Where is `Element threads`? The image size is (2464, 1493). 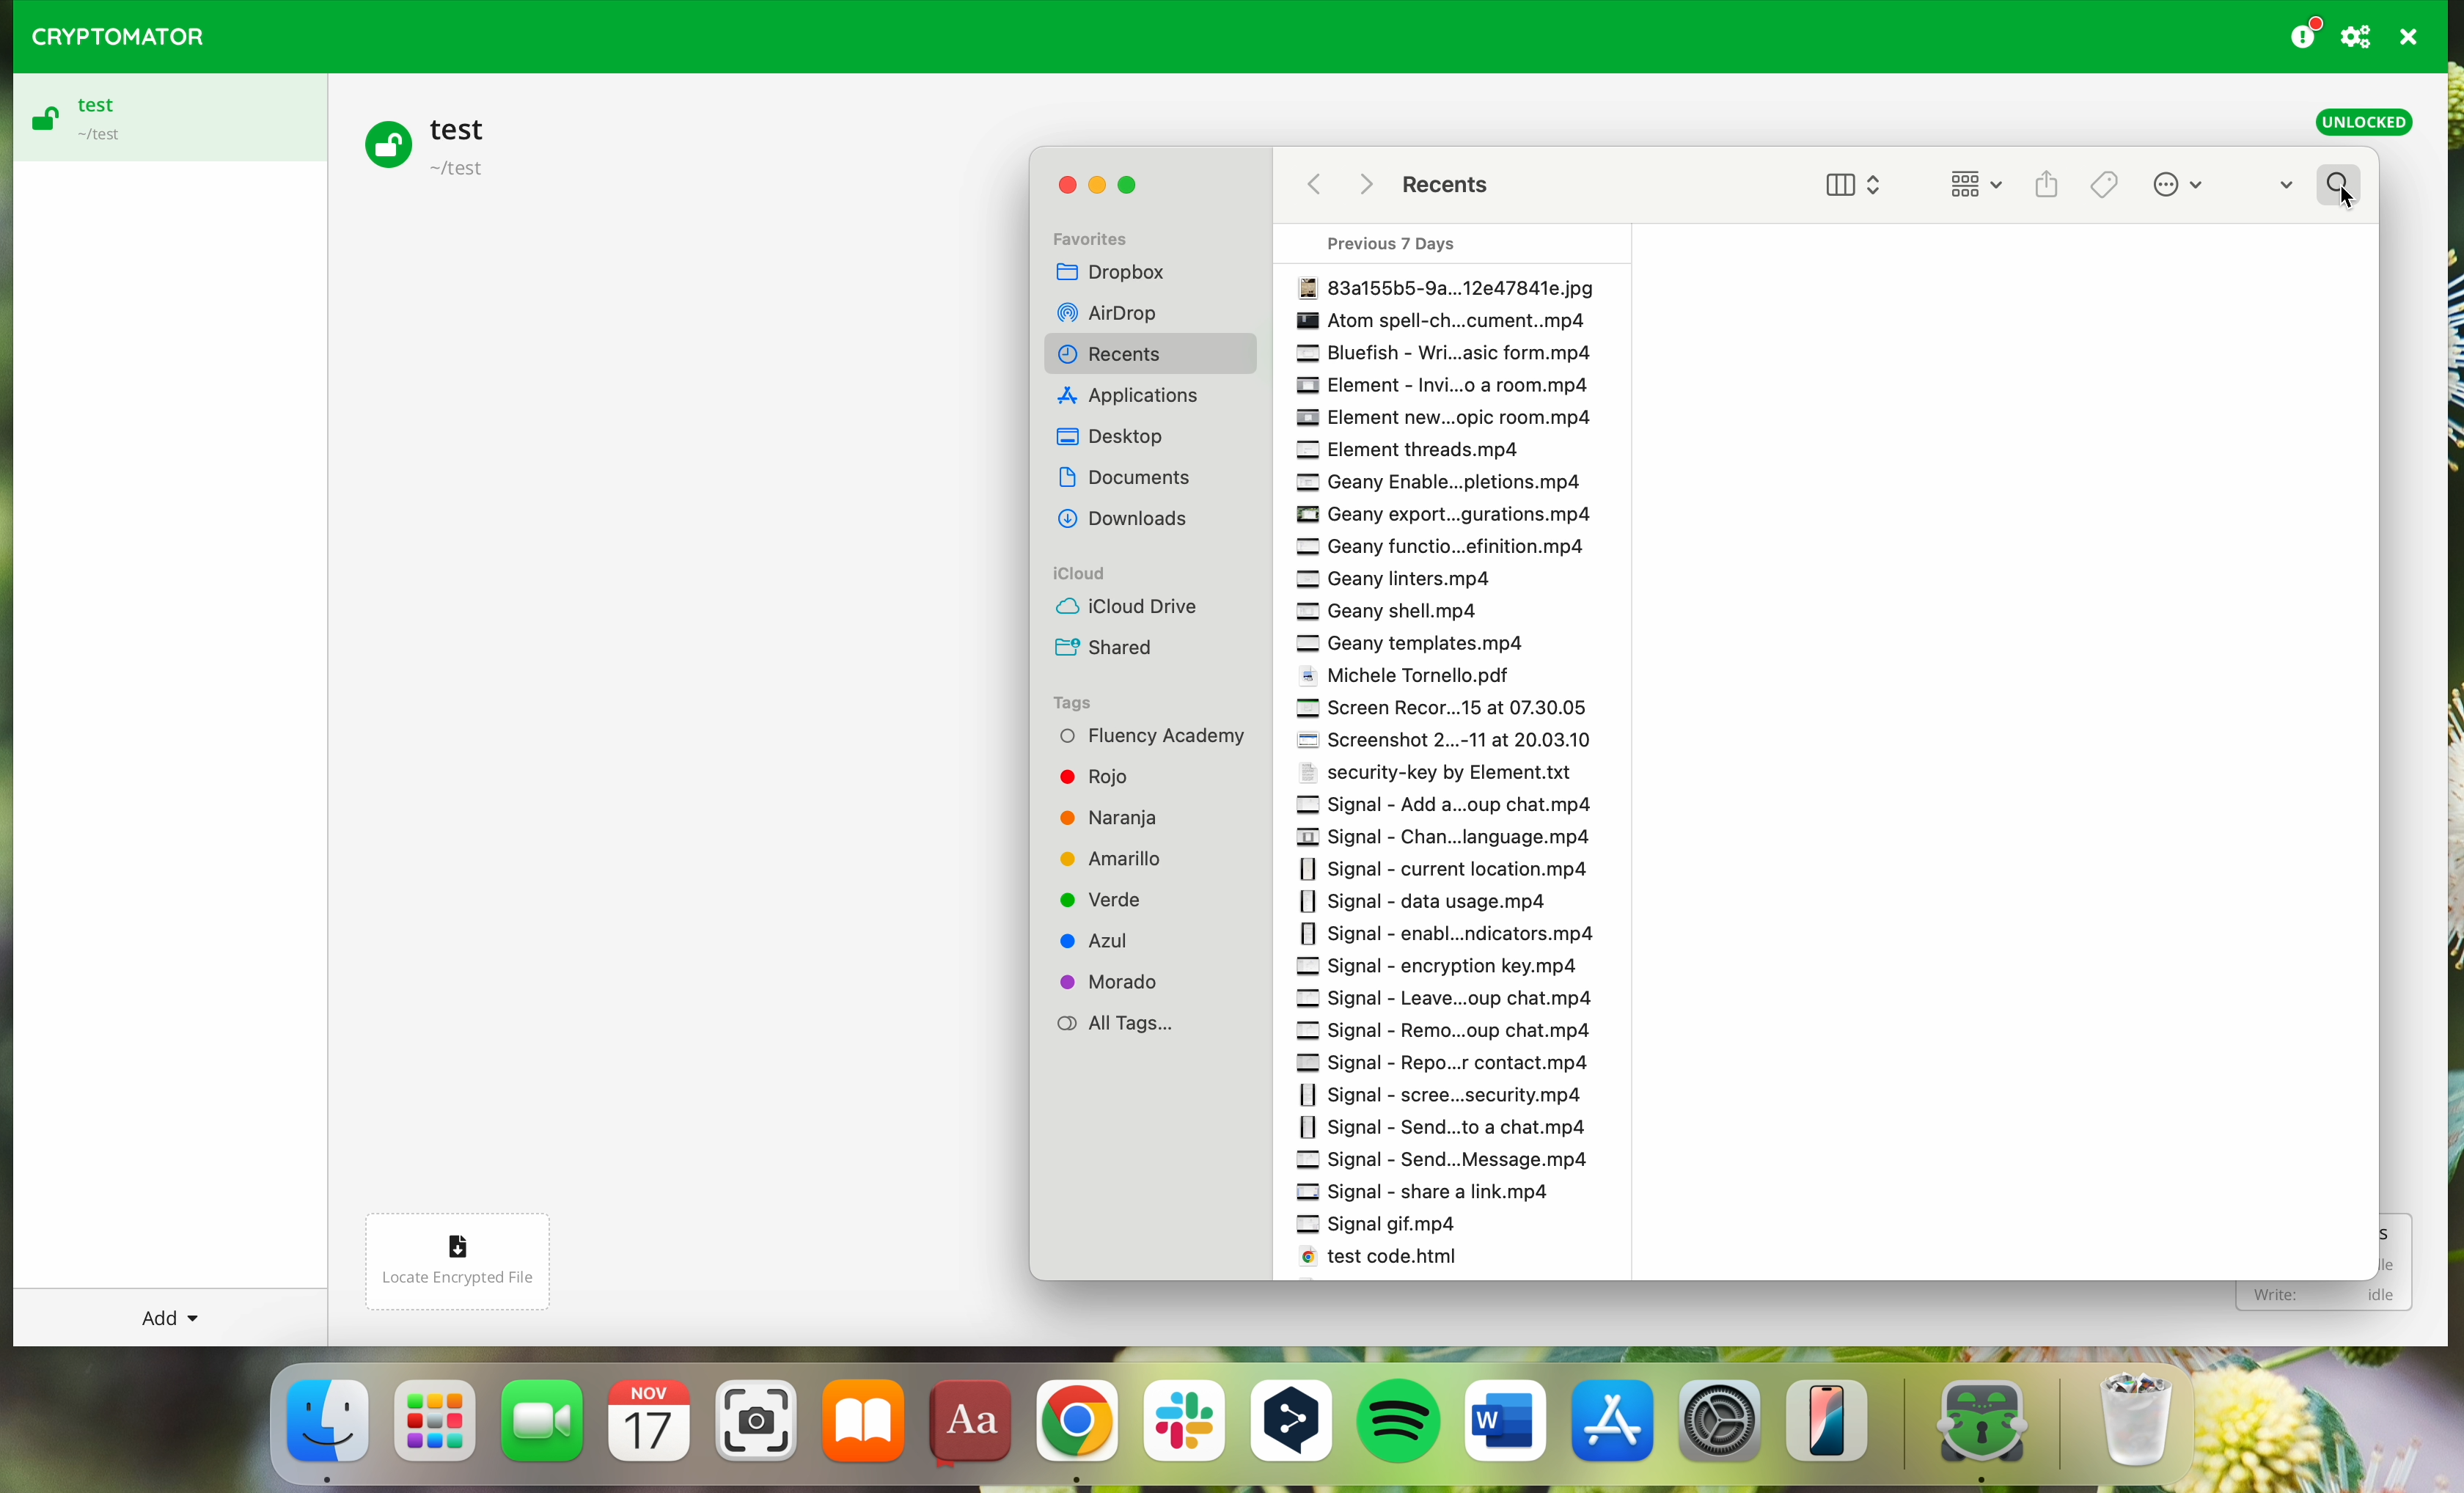
Element threads is located at coordinates (1402, 449).